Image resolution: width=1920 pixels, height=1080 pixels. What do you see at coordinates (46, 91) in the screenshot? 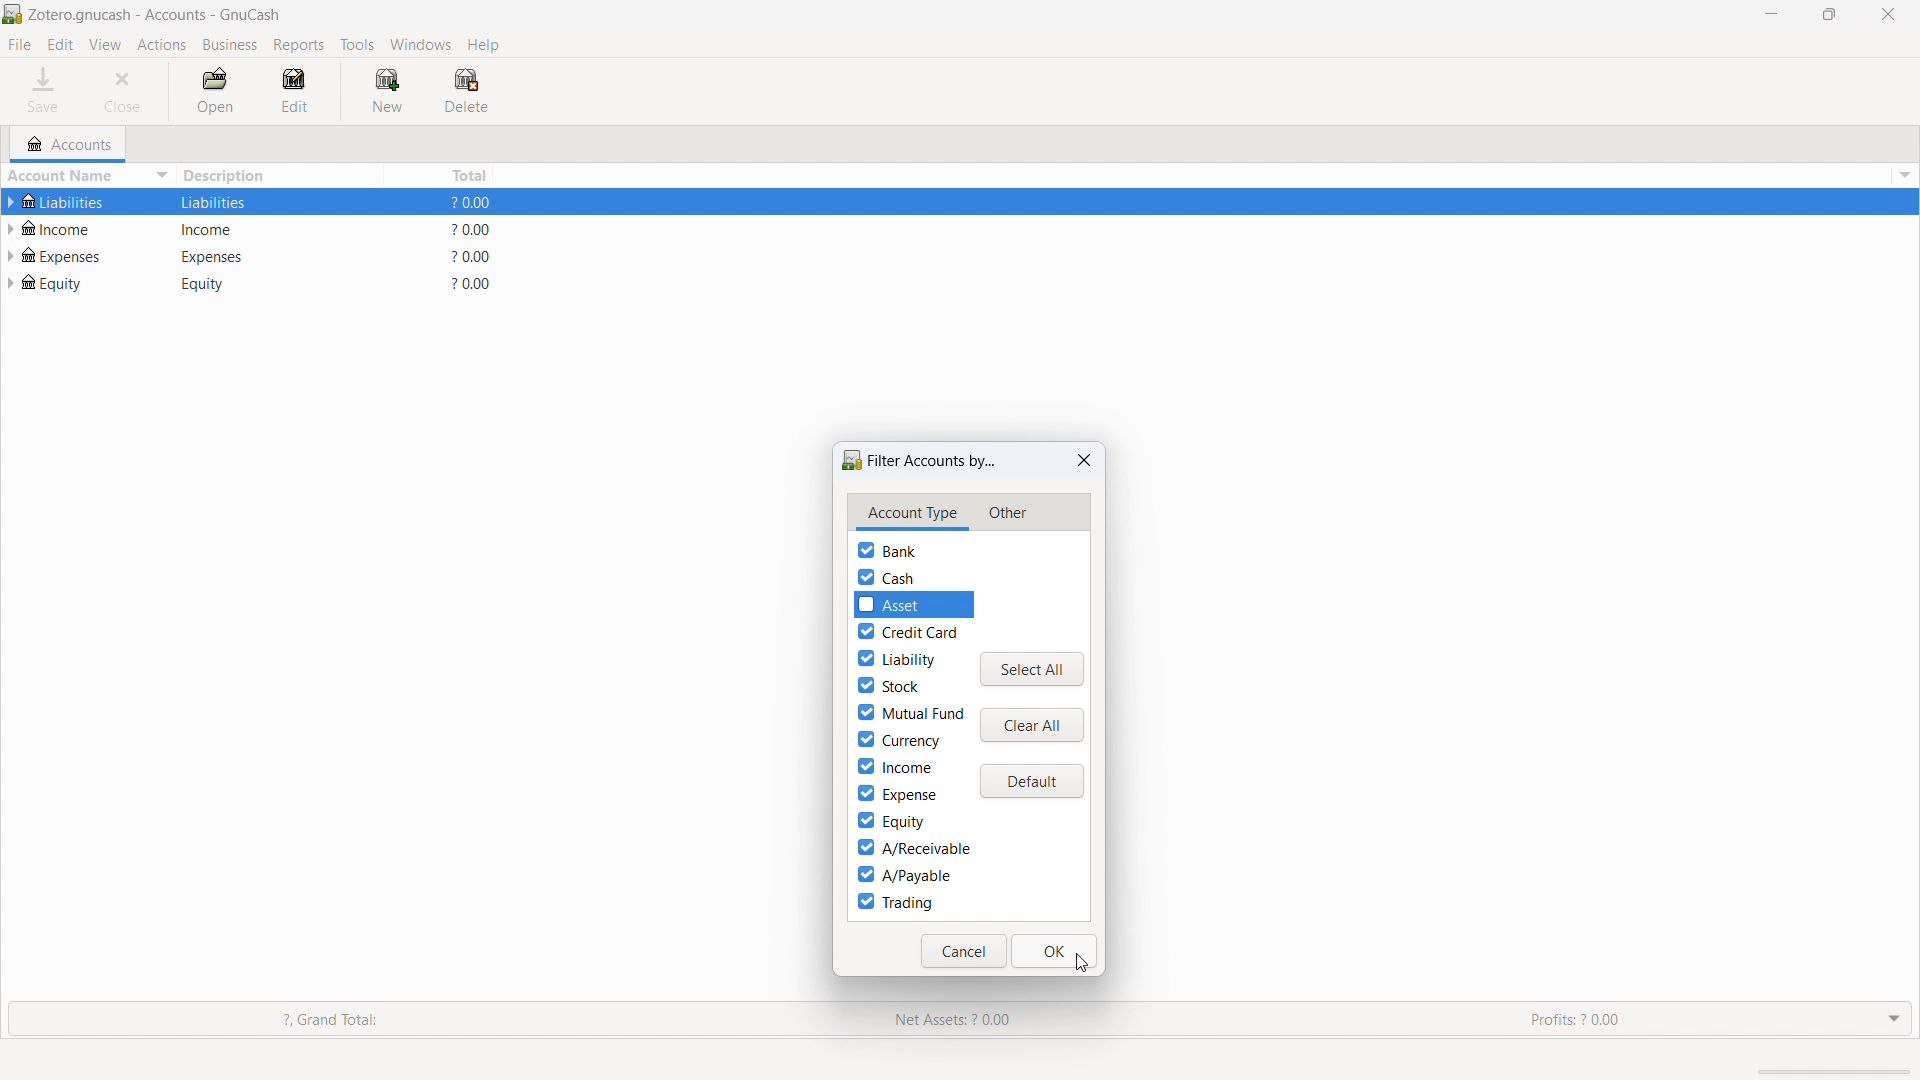
I see `save` at bounding box center [46, 91].